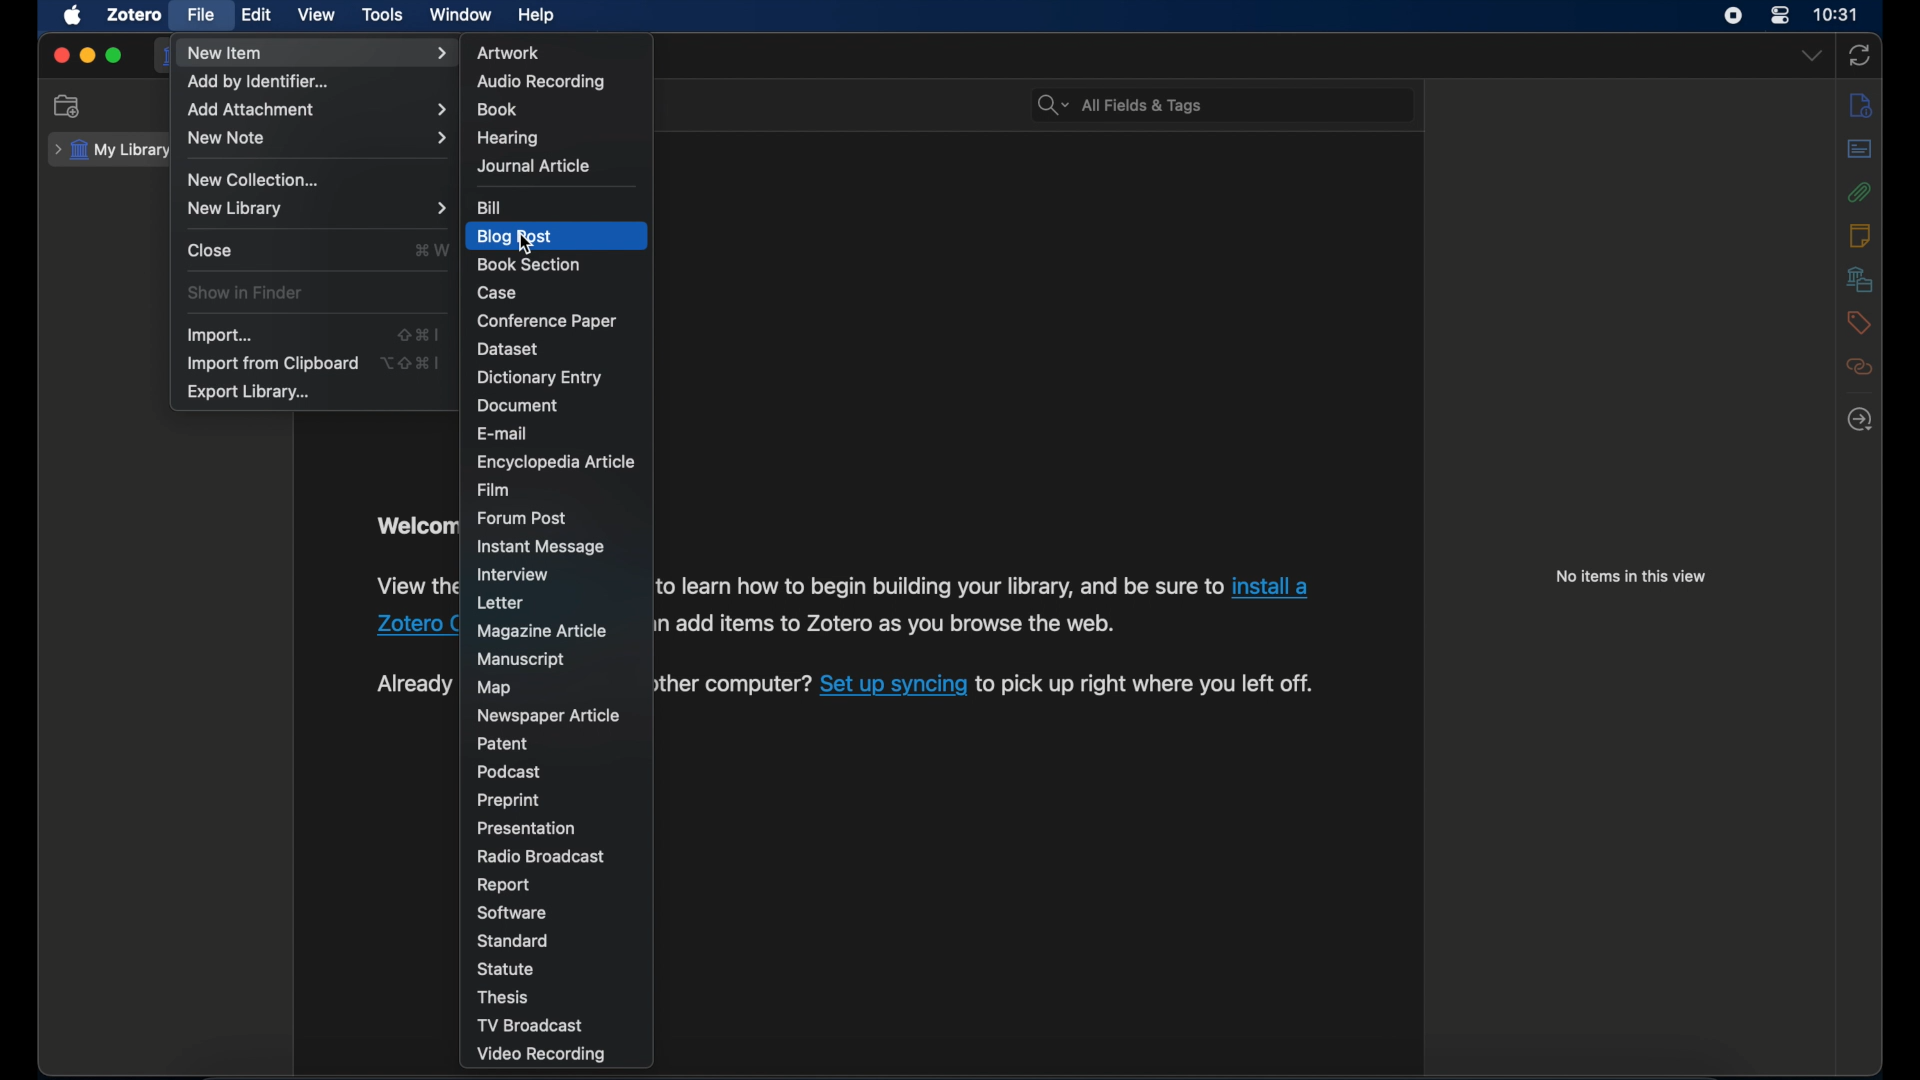 Image resolution: width=1920 pixels, height=1080 pixels. Describe the element at coordinates (254, 180) in the screenshot. I see `new collection` at that location.